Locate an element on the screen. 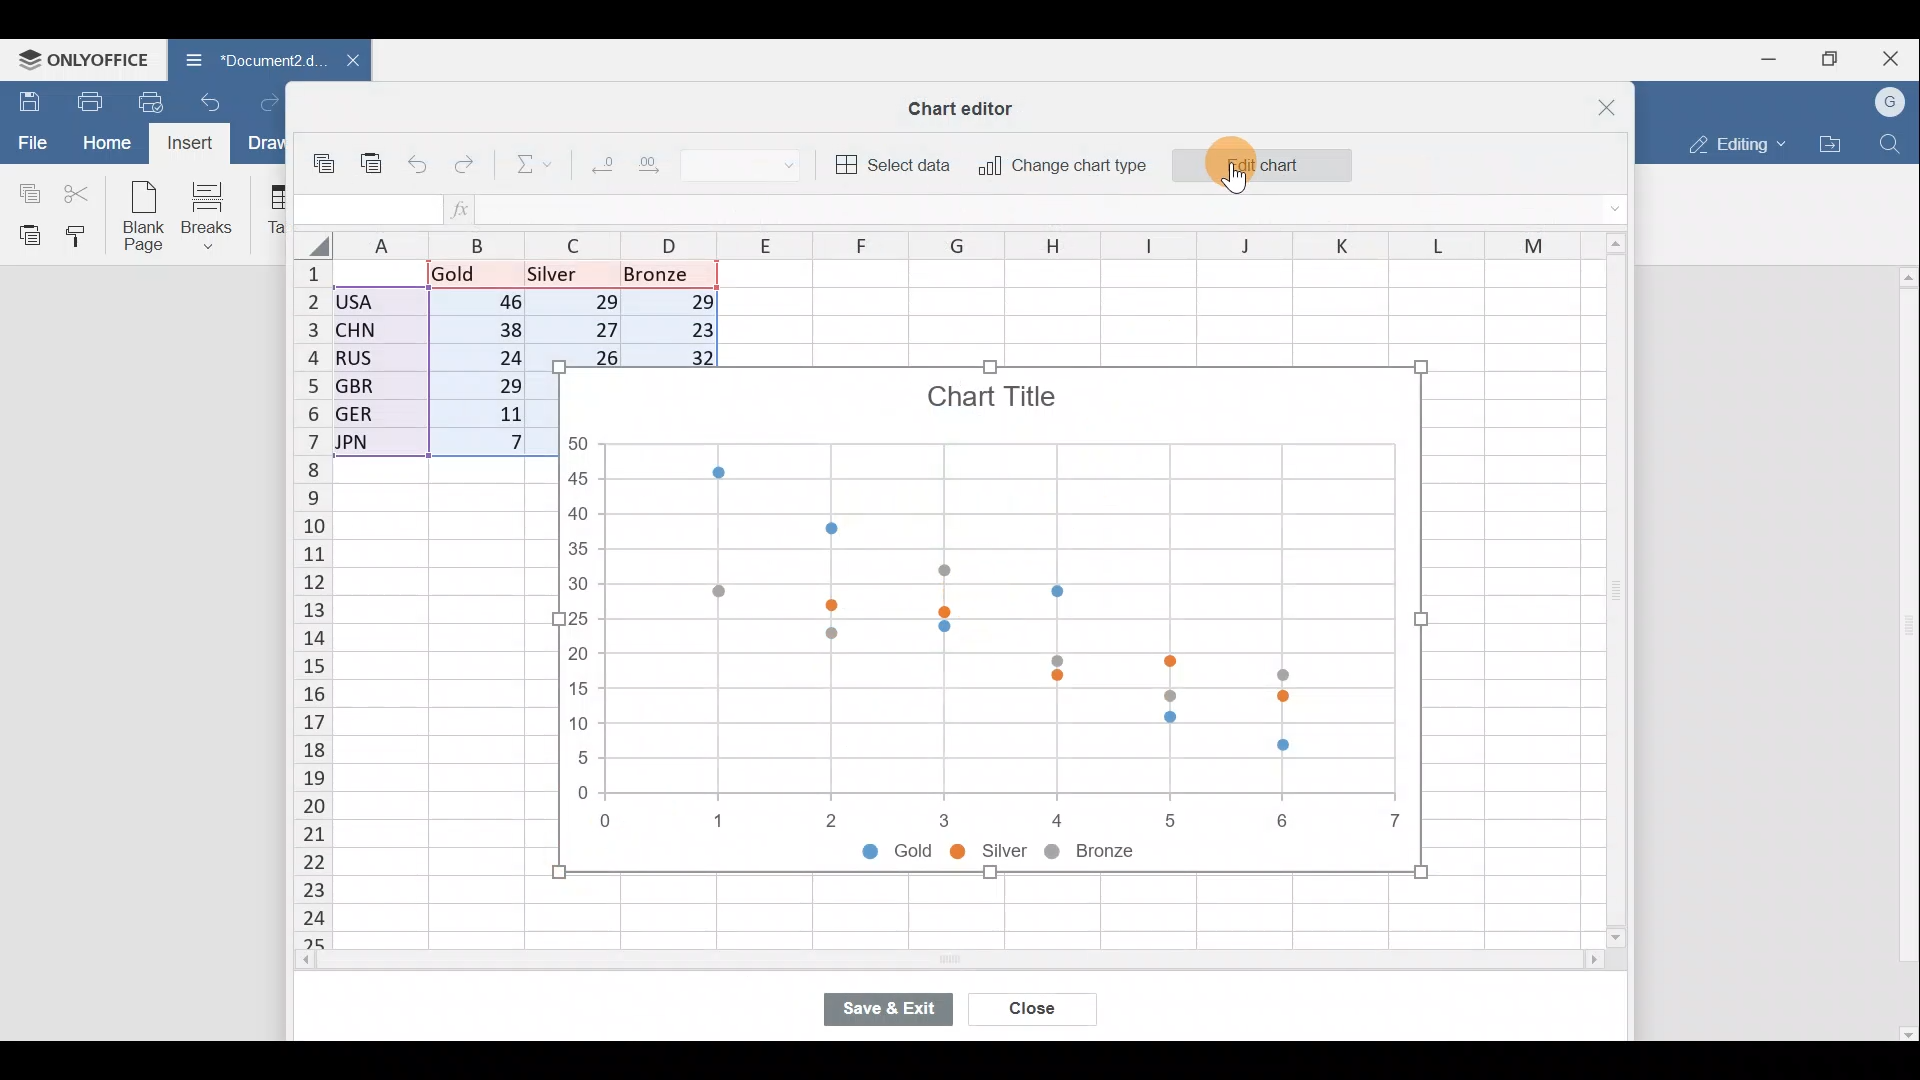  Rows is located at coordinates (304, 609).